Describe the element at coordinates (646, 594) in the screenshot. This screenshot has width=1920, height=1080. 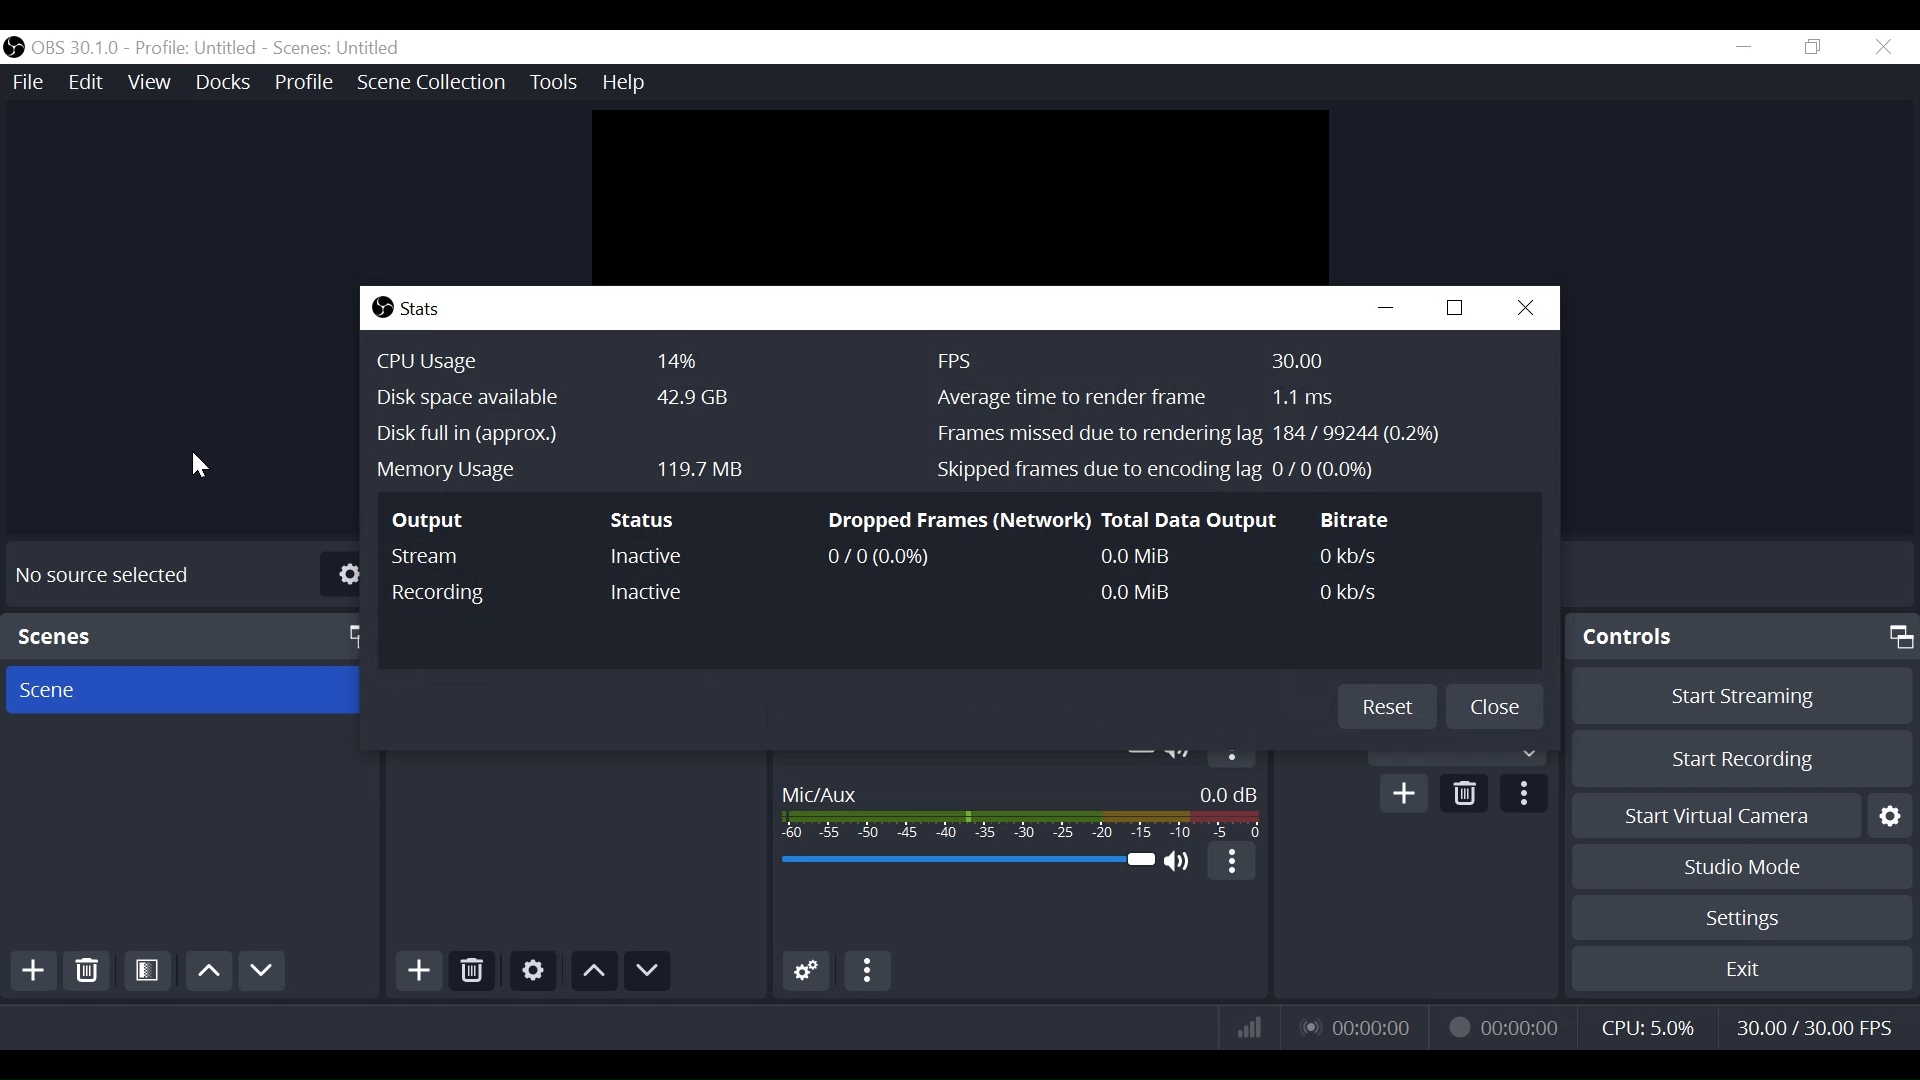
I see `Inactive` at that location.